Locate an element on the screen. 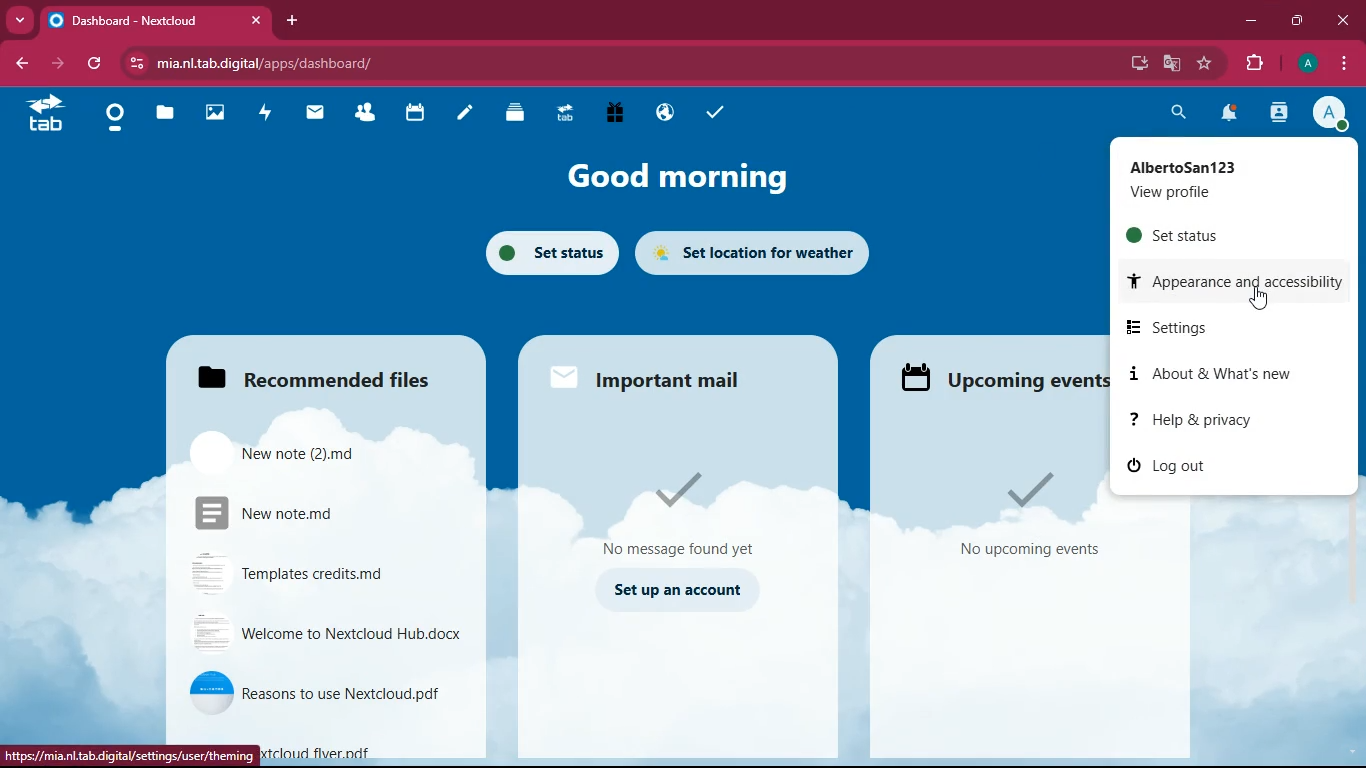  extension is located at coordinates (1257, 64).